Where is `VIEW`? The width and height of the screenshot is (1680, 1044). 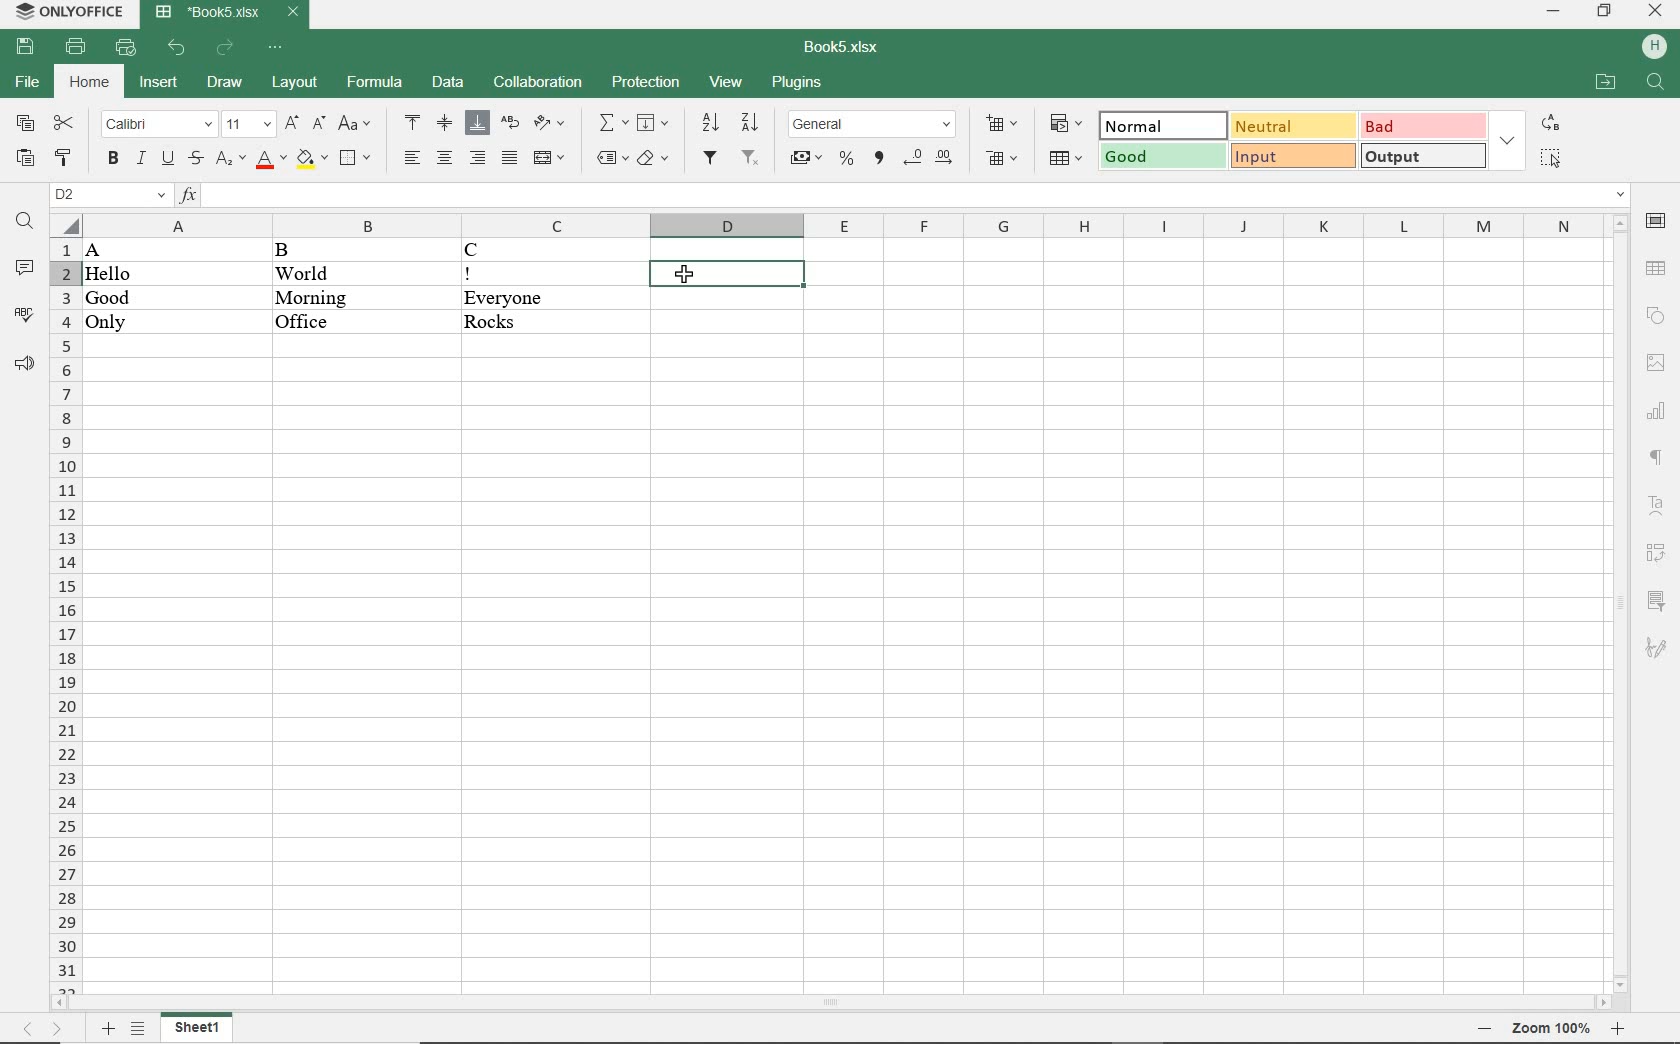
VIEW is located at coordinates (727, 81).